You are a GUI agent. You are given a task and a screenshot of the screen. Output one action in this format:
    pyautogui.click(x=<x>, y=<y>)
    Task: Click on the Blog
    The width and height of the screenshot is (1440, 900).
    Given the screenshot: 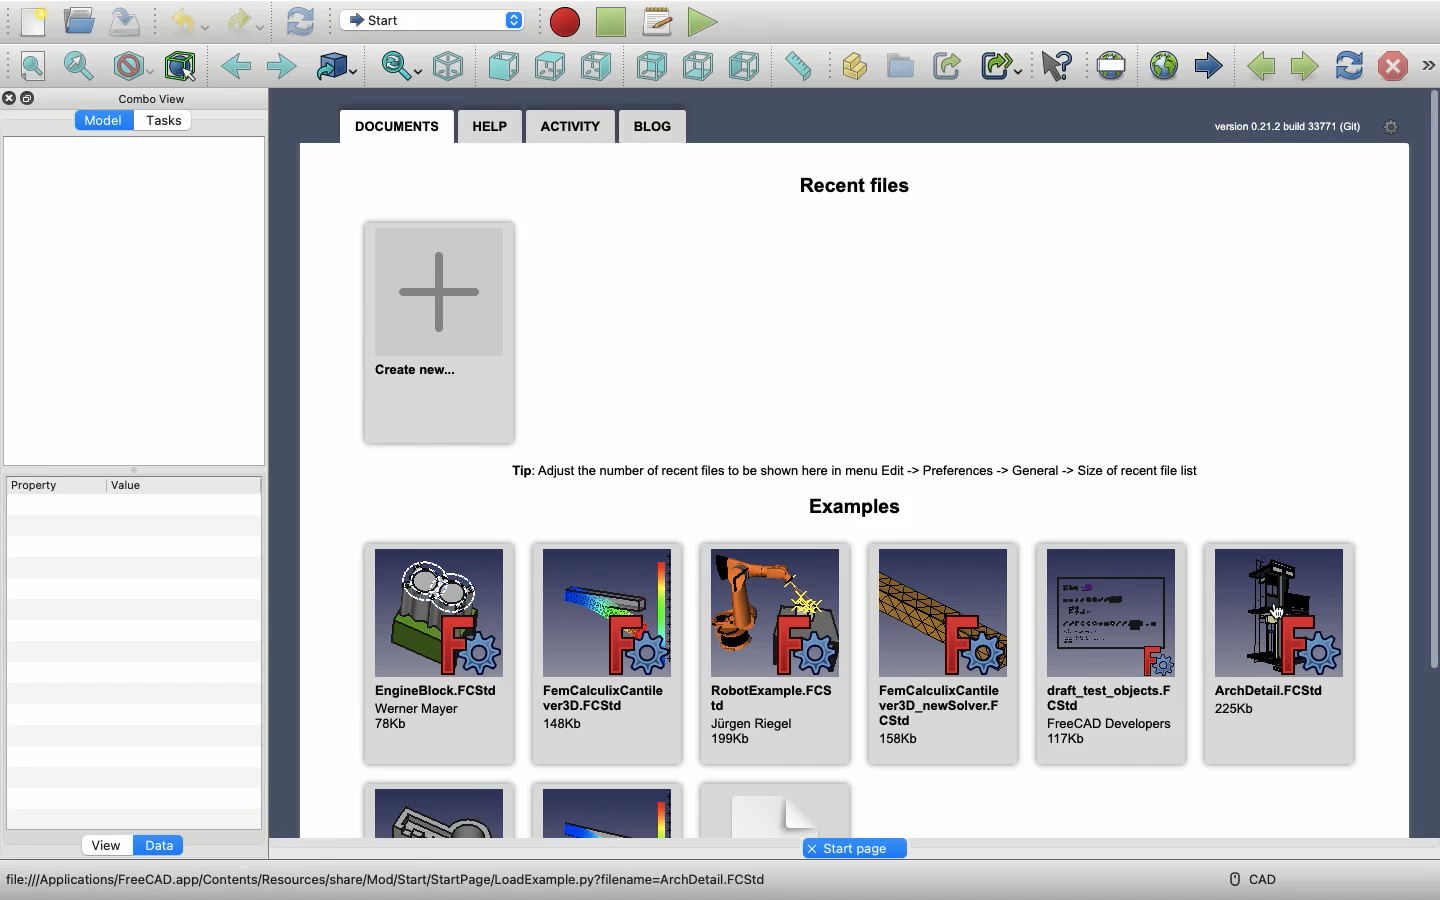 What is the action you would take?
    pyautogui.click(x=652, y=126)
    